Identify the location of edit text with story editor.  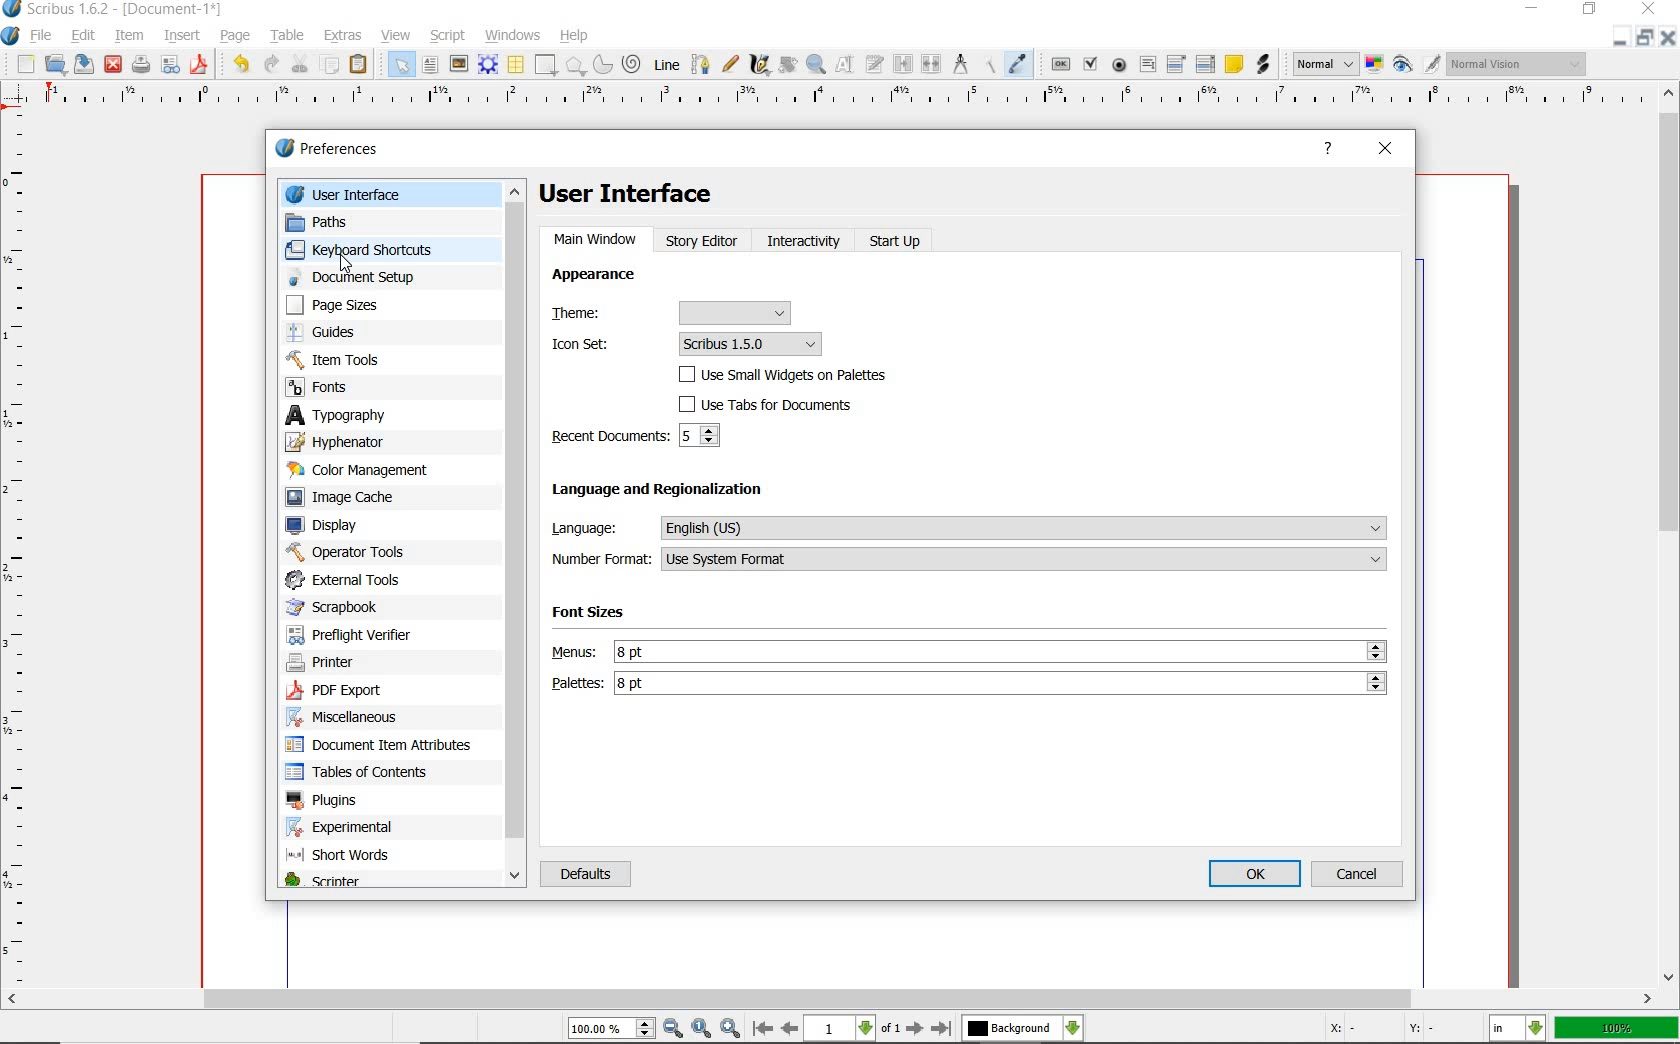
(876, 63).